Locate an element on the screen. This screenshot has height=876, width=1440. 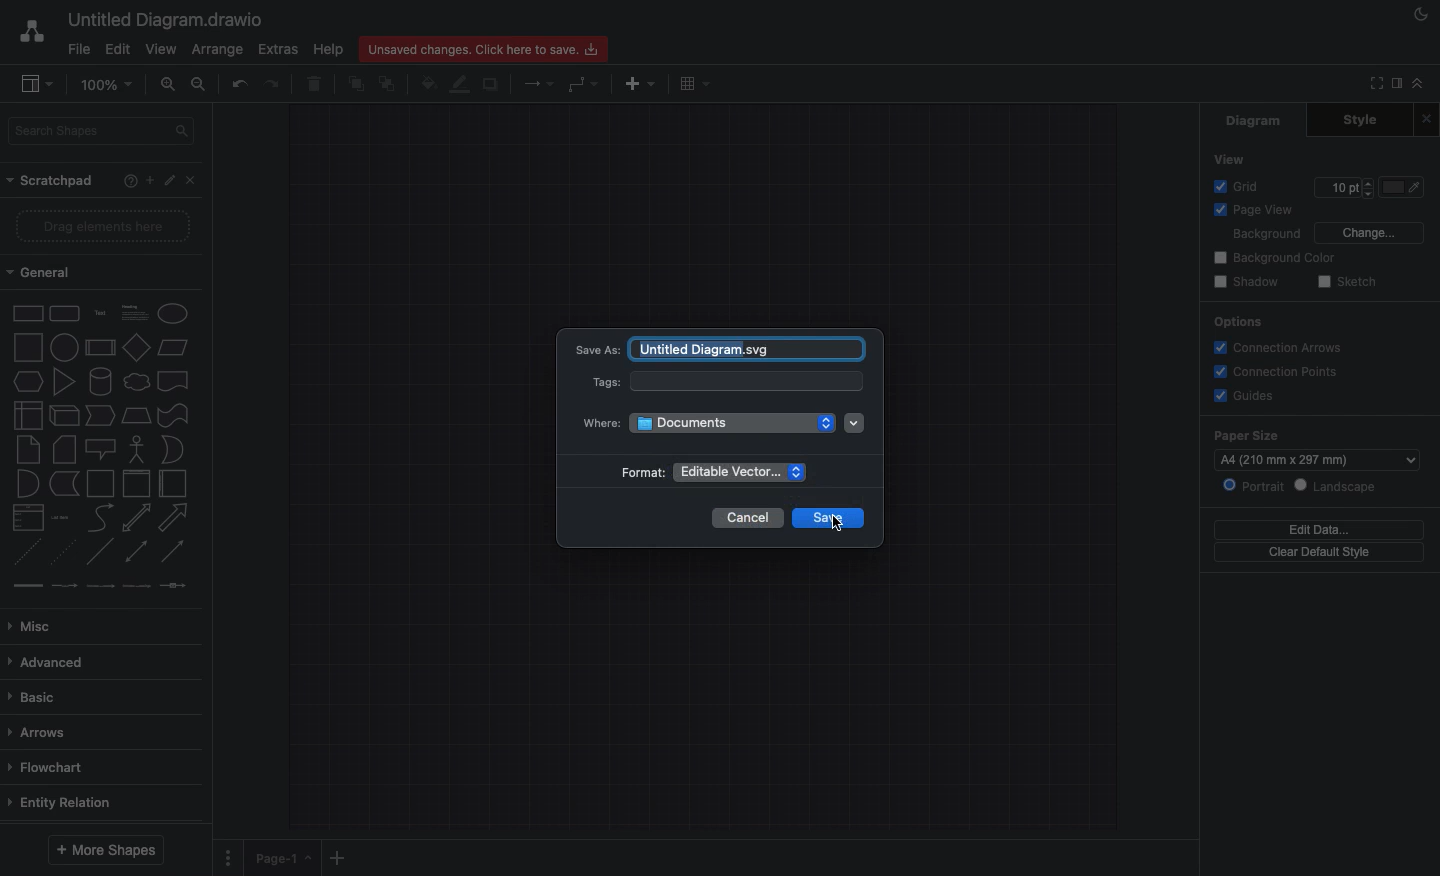
Connection is located at coordinates (539, 83).